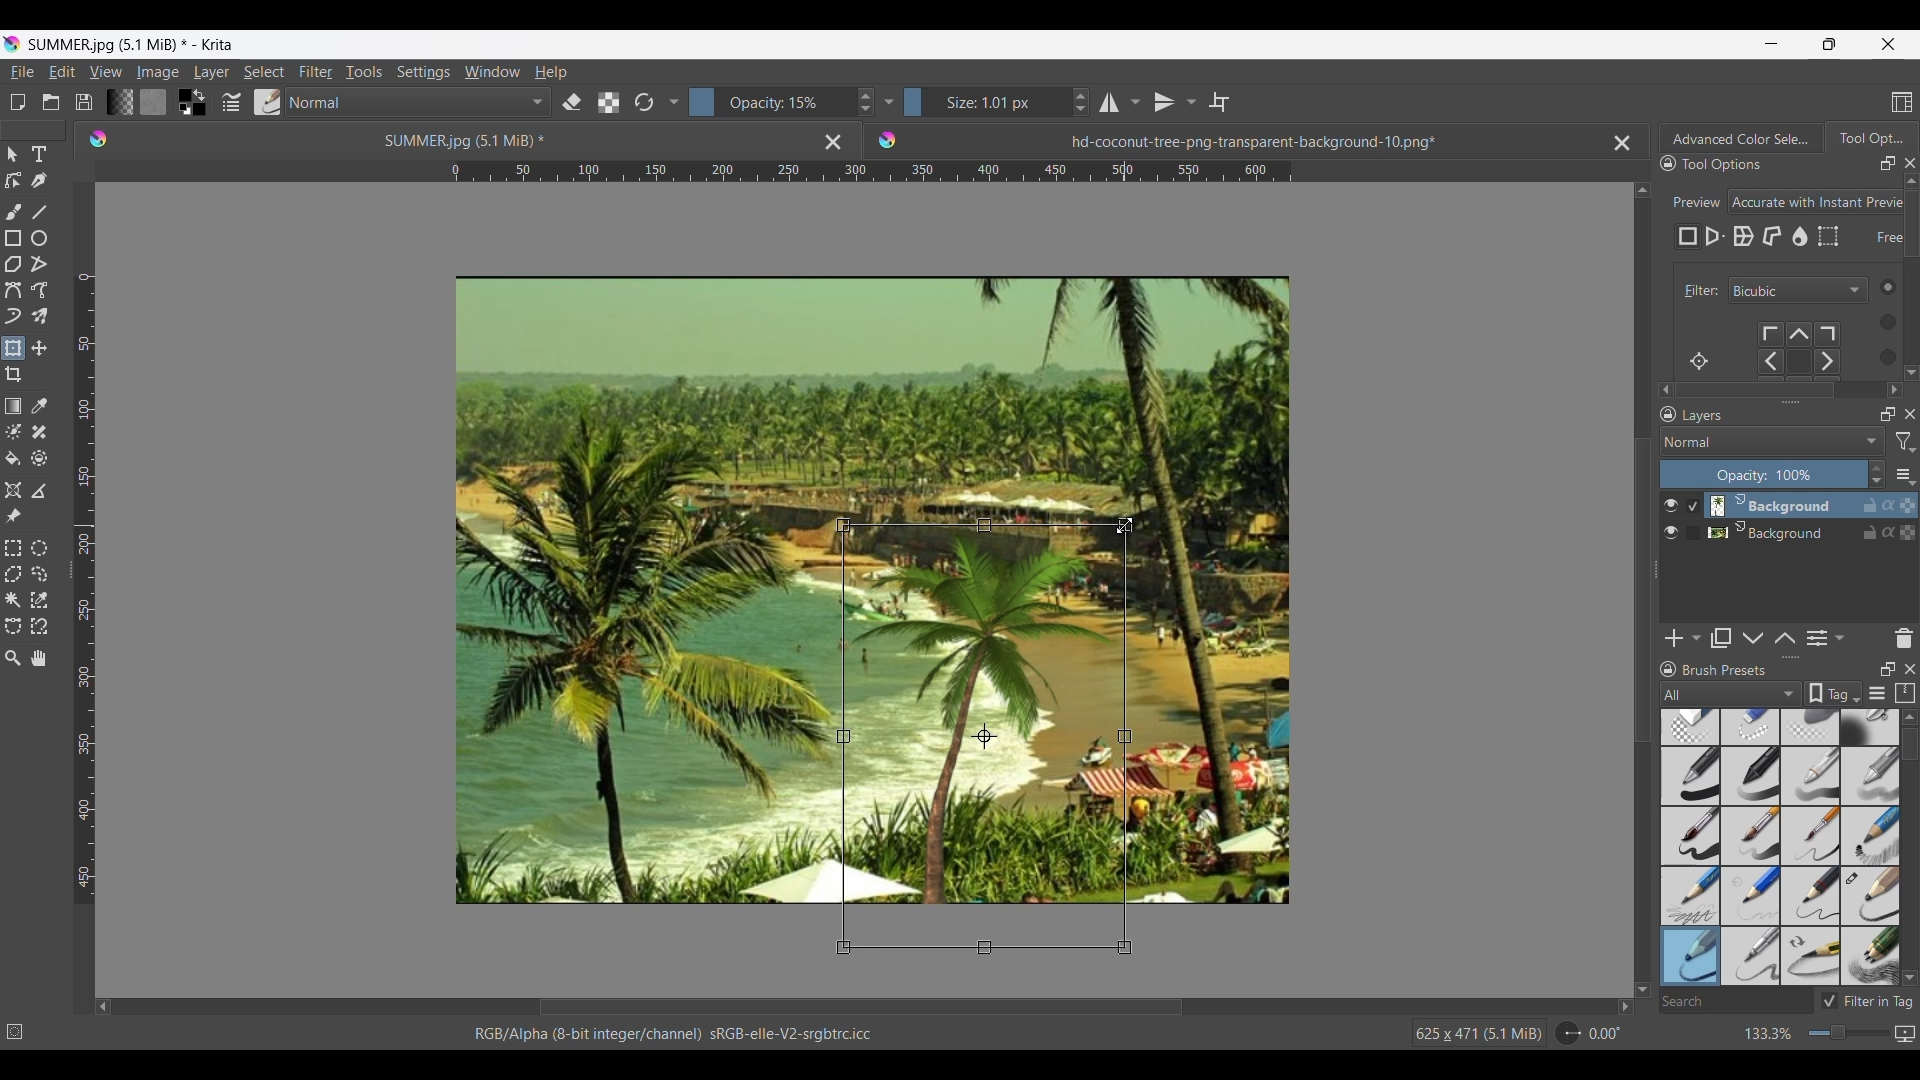 The height and width of the screenshot is (1080, 1920). Describe the element at coordinates (13, 180) in the screenshot. I see `Edit shapes tool` at that location.